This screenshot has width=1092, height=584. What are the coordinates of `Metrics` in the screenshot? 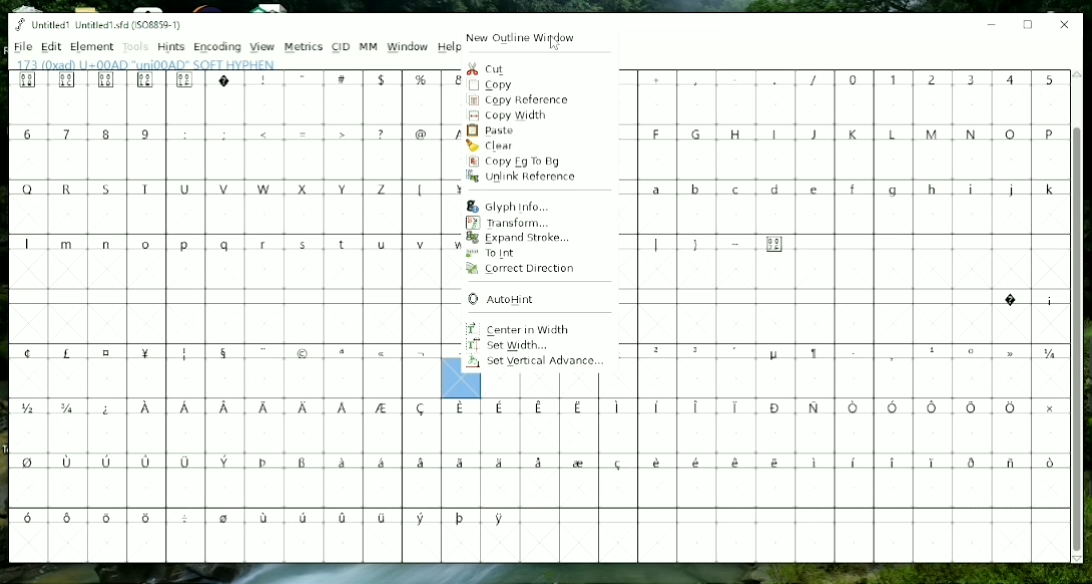 It's located at (303, 47).